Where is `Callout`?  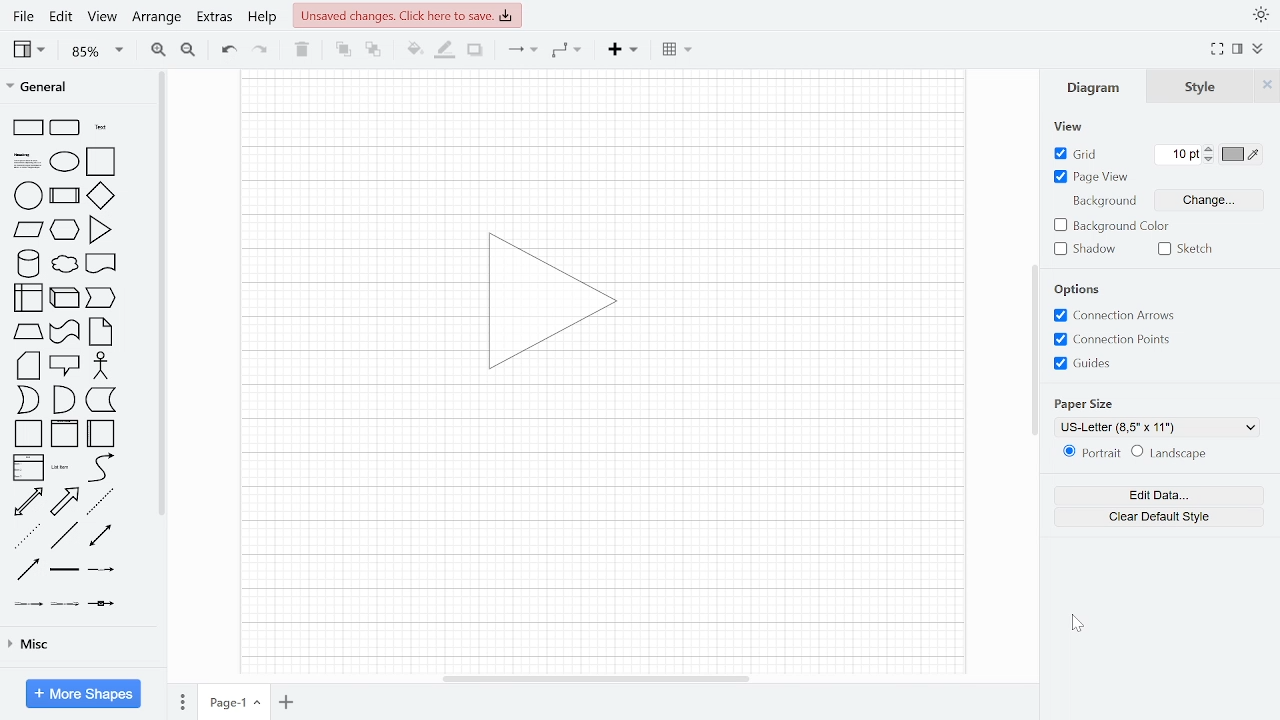 Callout is located at coordinates (64, 366).